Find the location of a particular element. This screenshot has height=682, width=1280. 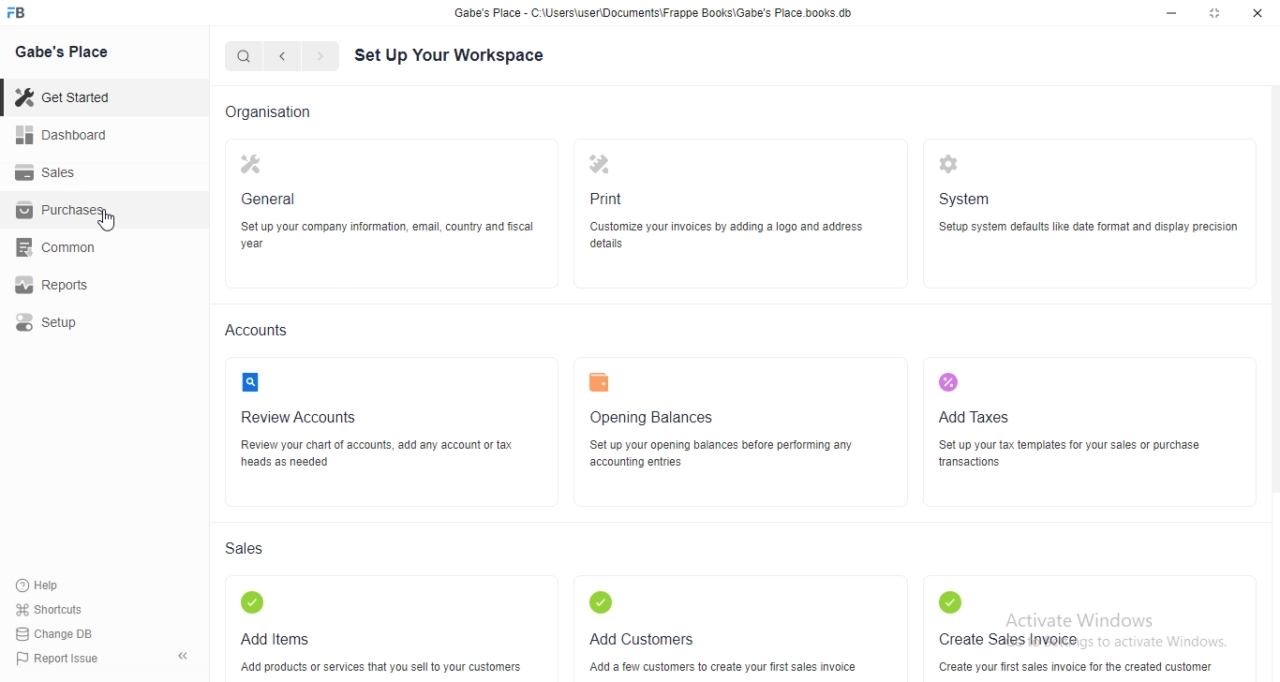

Organisation is located at coordinates (268, 113).